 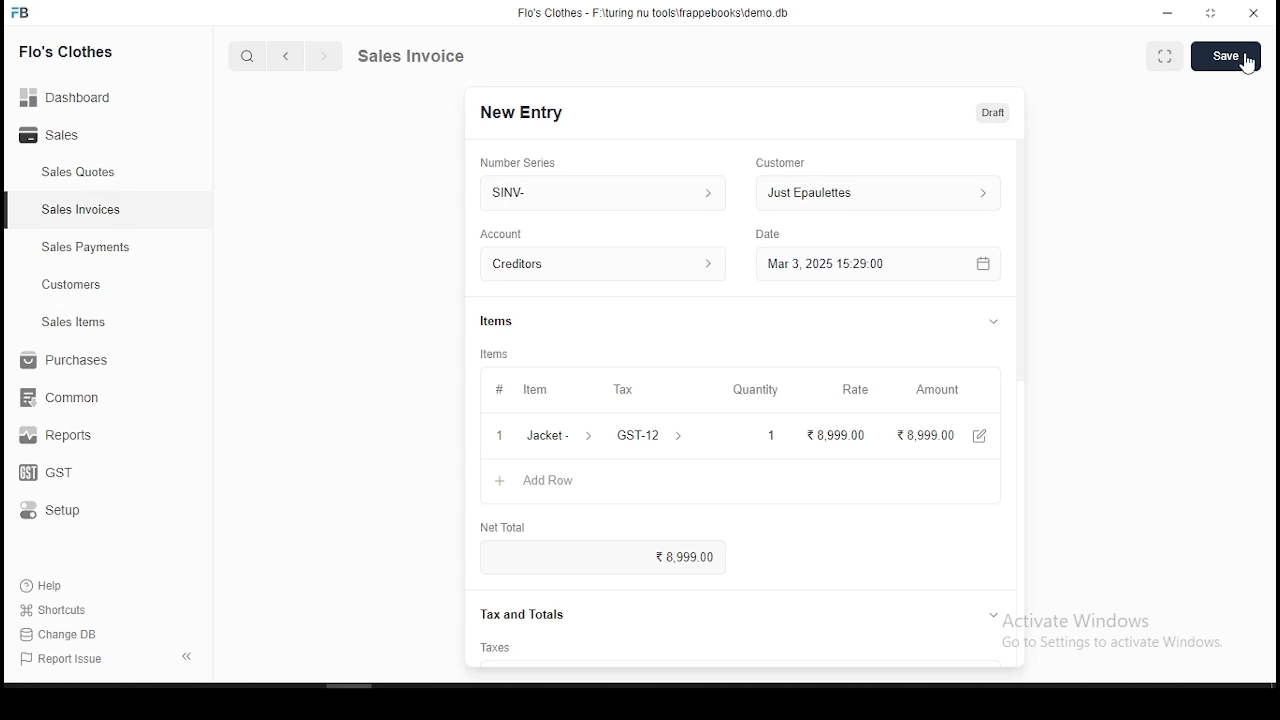 I want to click on GST-12 >, so click(x=653, y=435).